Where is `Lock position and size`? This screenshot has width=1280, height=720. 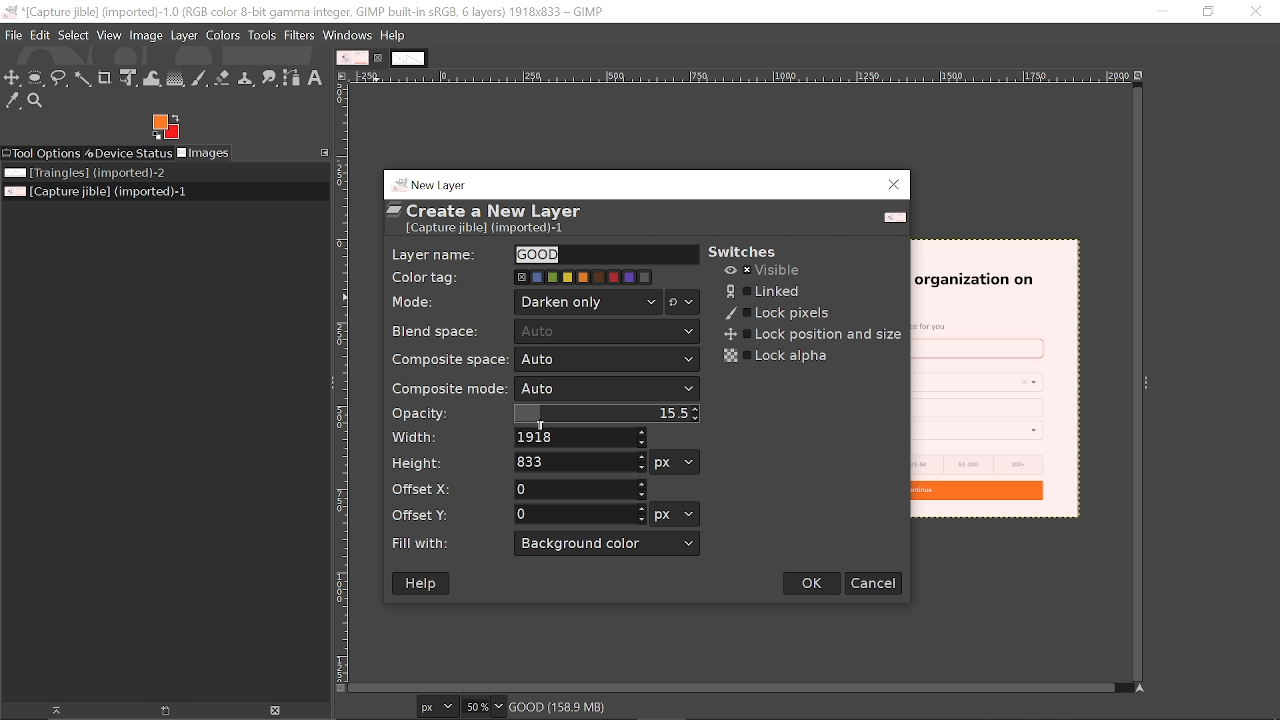
Lock position and size is located at coordinates (809, 335).